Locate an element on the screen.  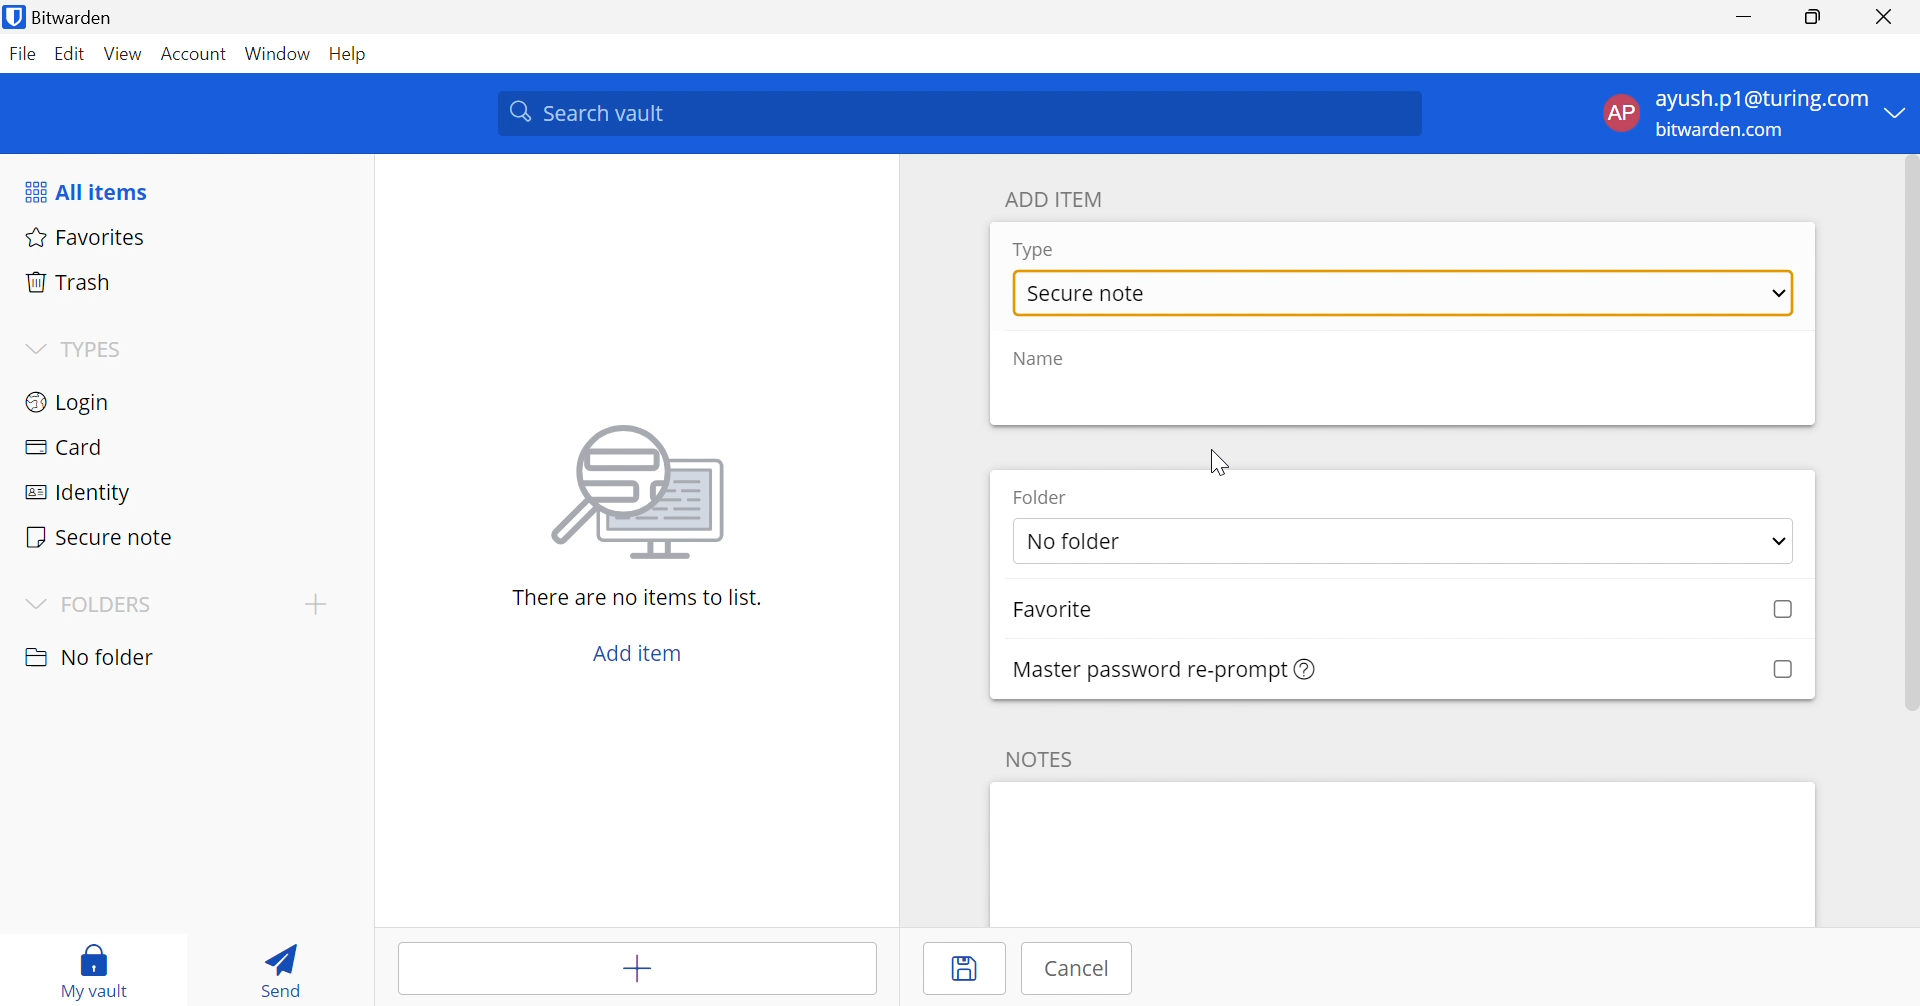
Login is located at coordinates (181, 401).